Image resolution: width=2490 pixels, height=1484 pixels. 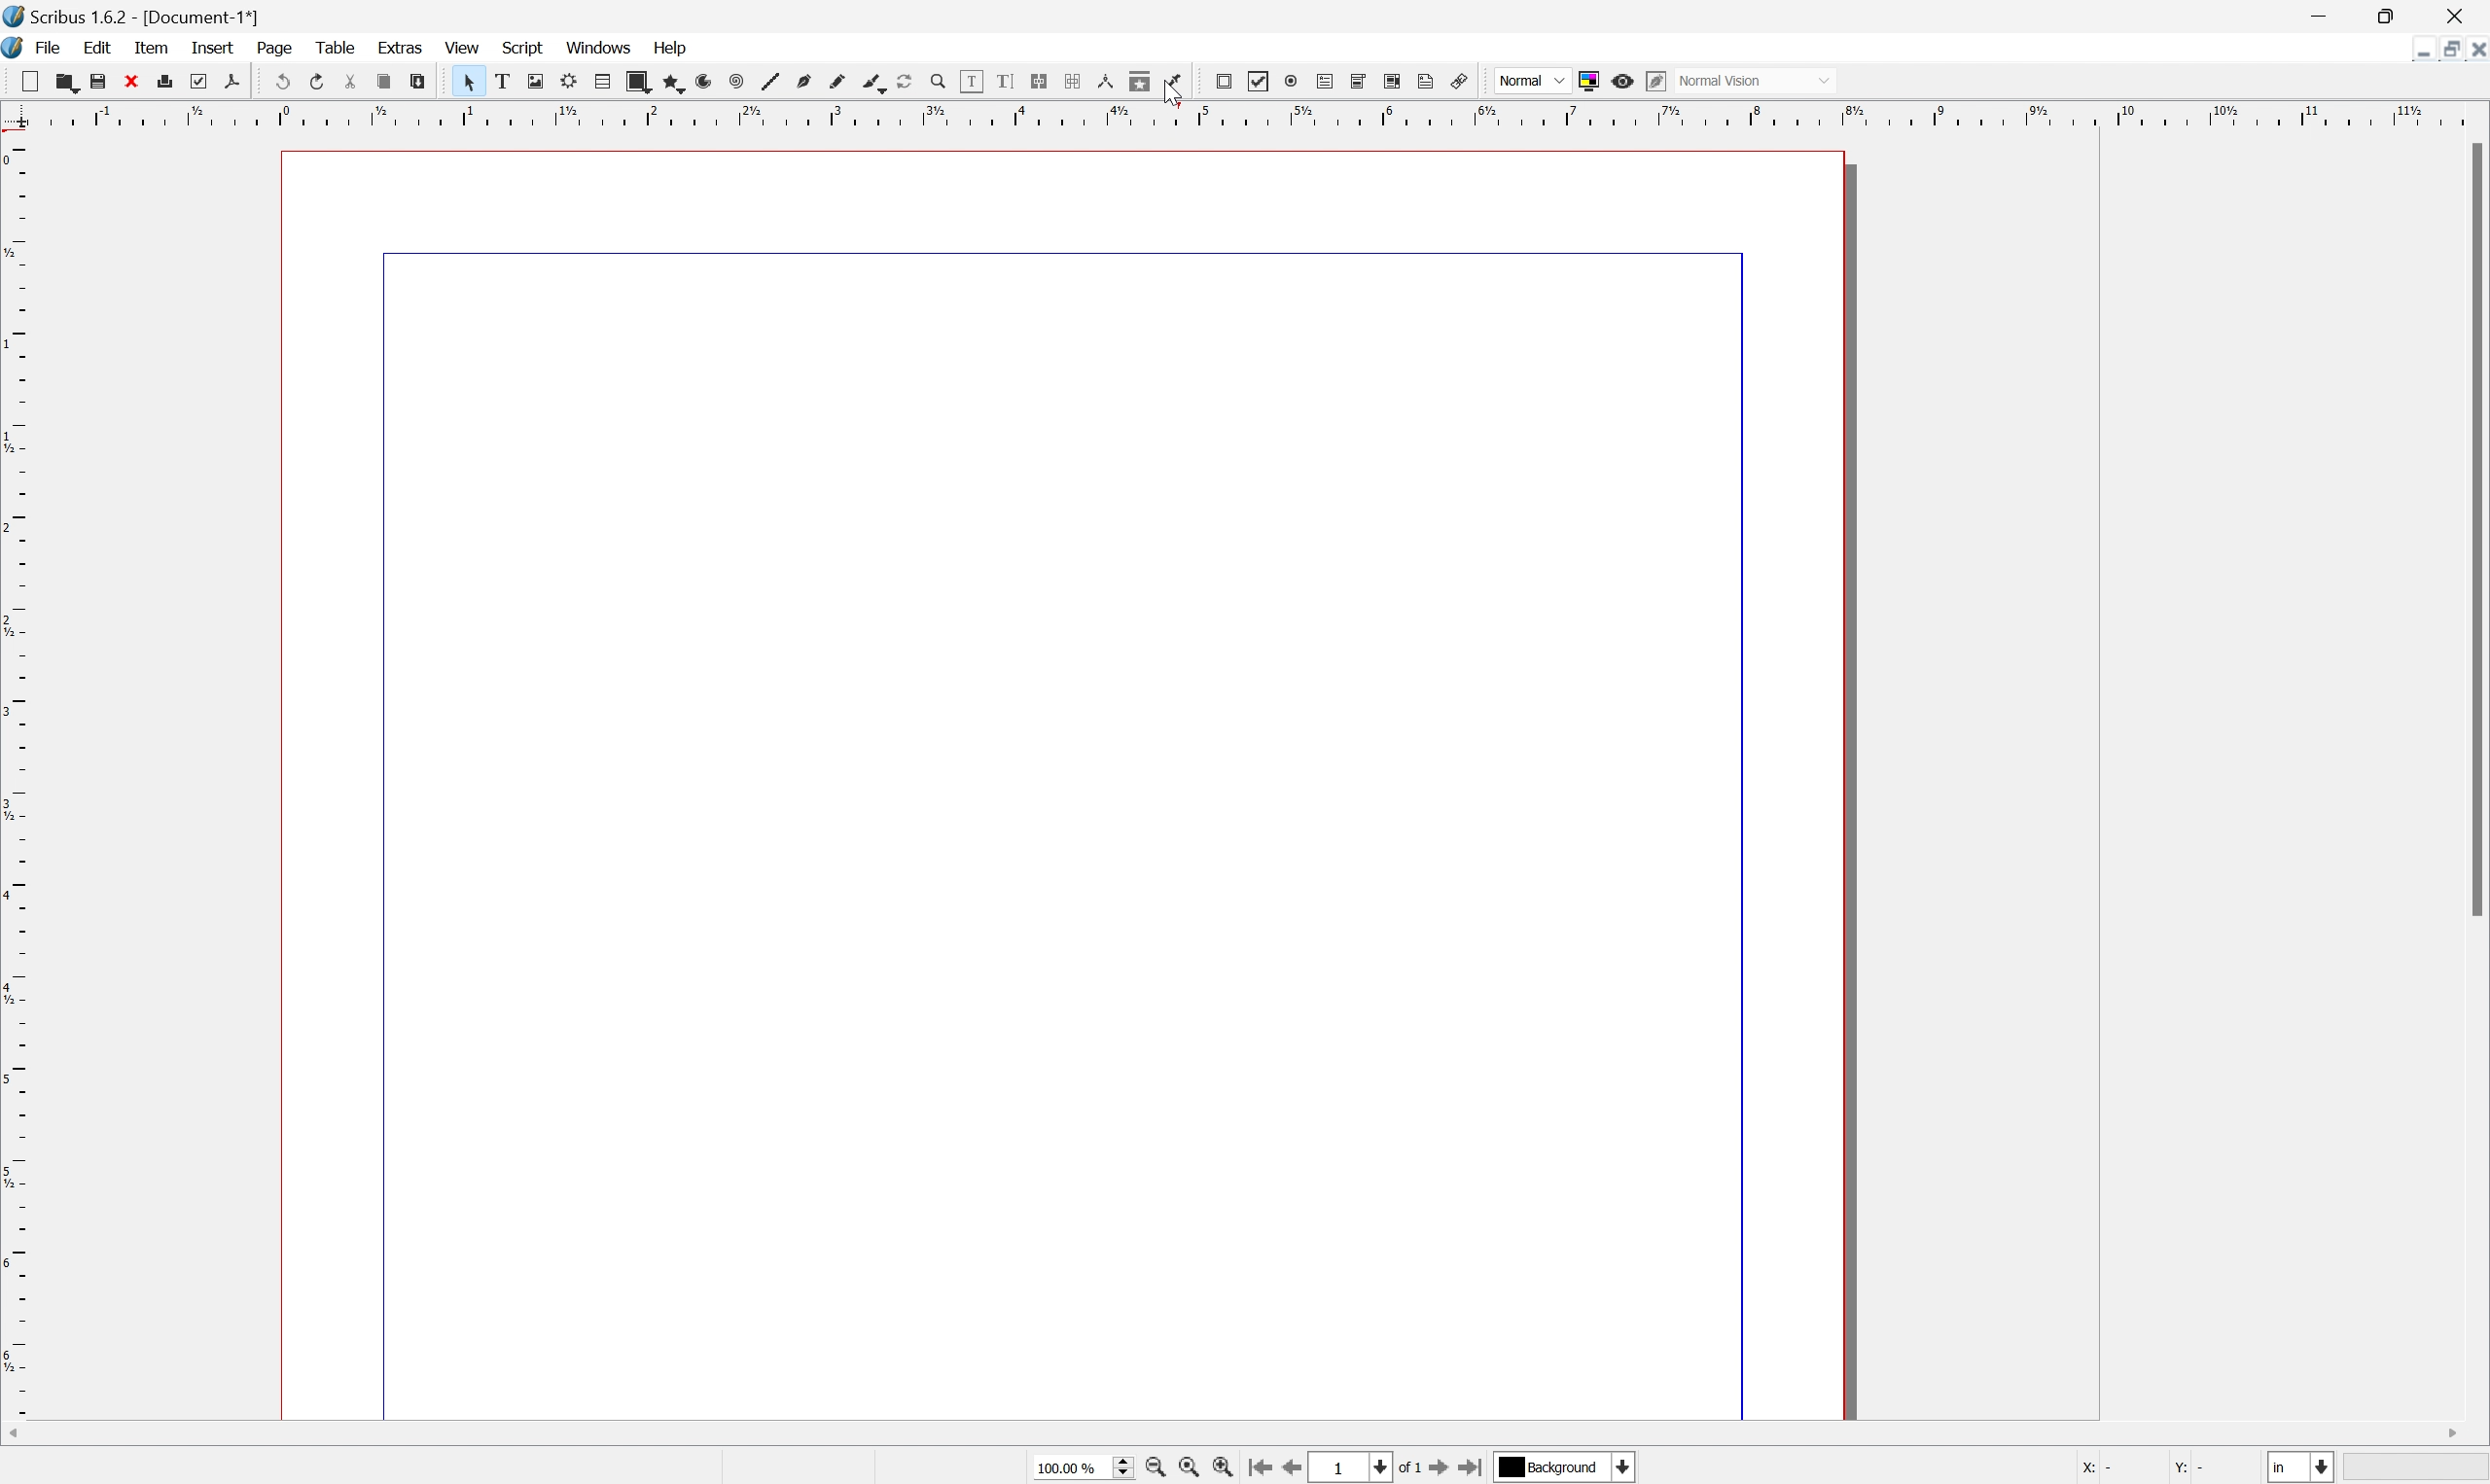 What do you see at coordinates (154, 47) in the screenshot?
I see `item` at bounding box center [154, 47].